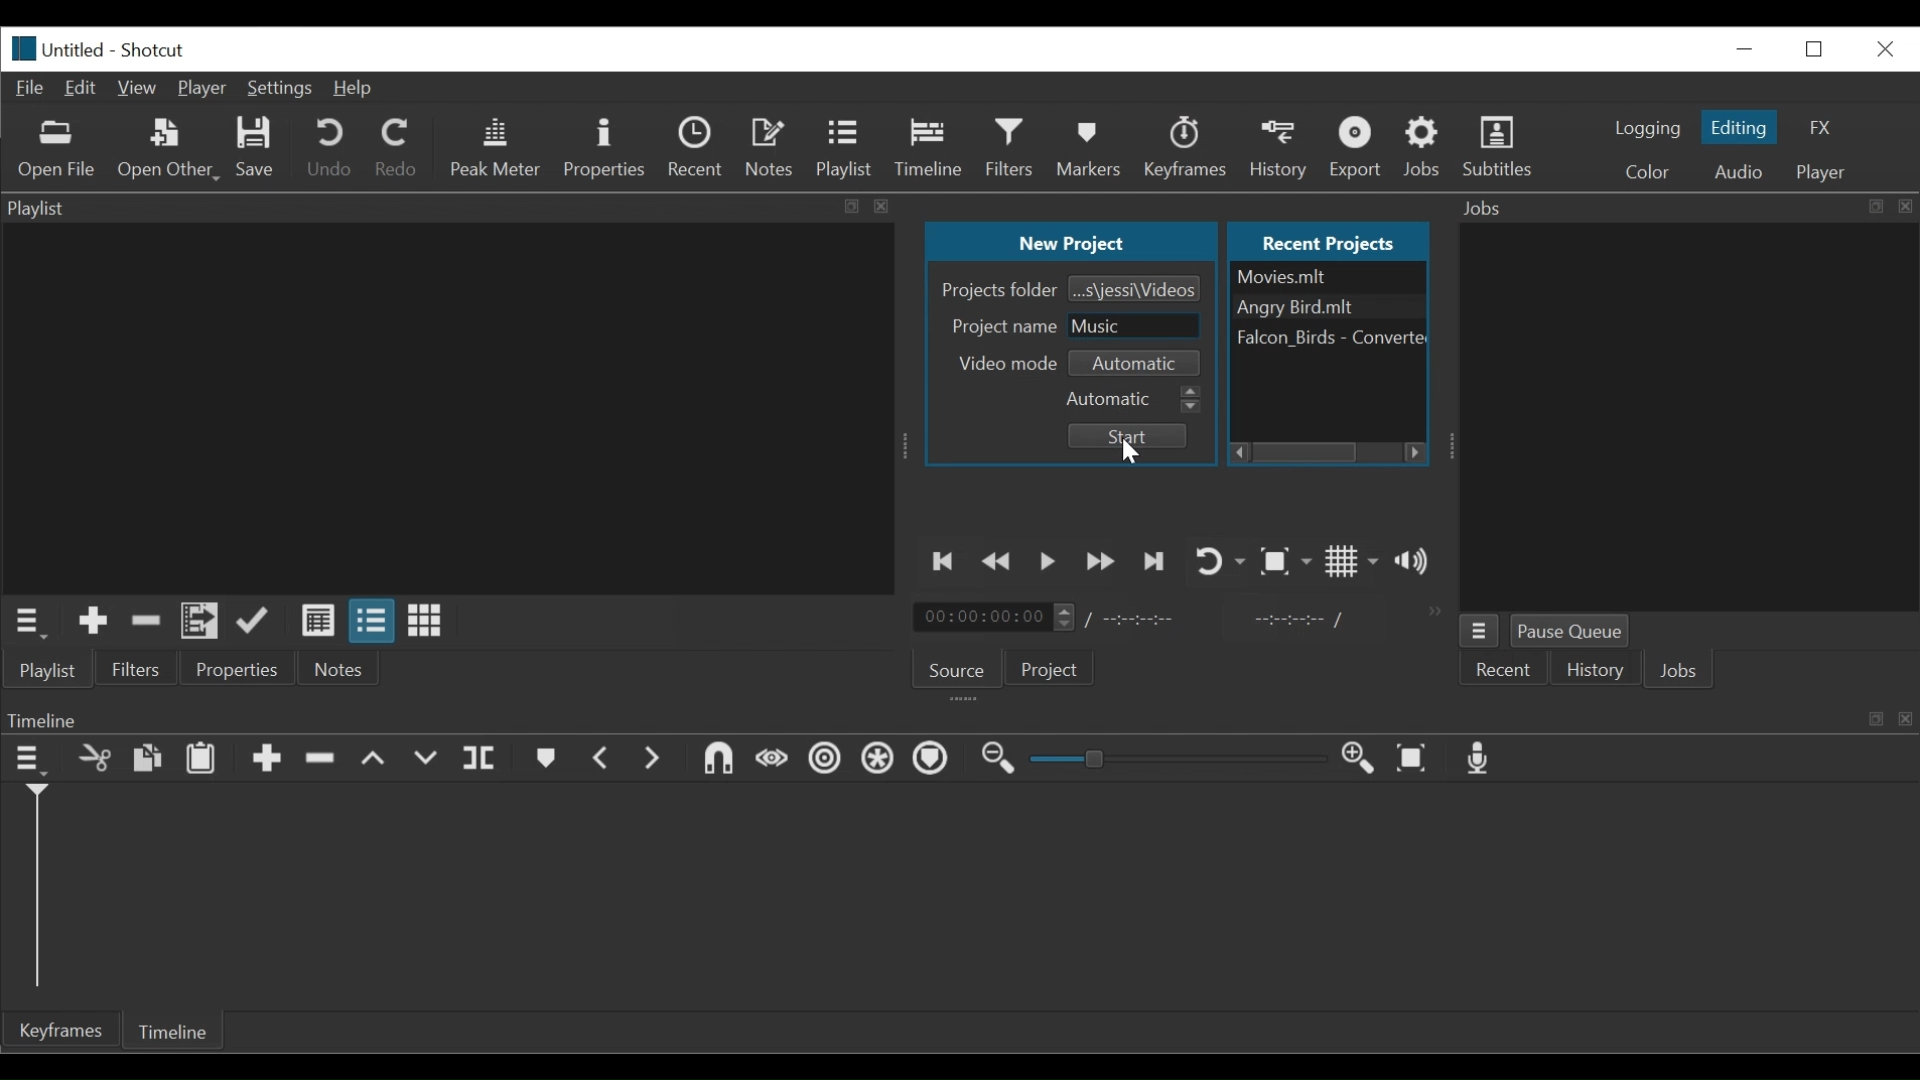  What do you see at coordinates (494, 147) in the screenshot?
I see `Peak Meter` at bounding box center [494, 147].